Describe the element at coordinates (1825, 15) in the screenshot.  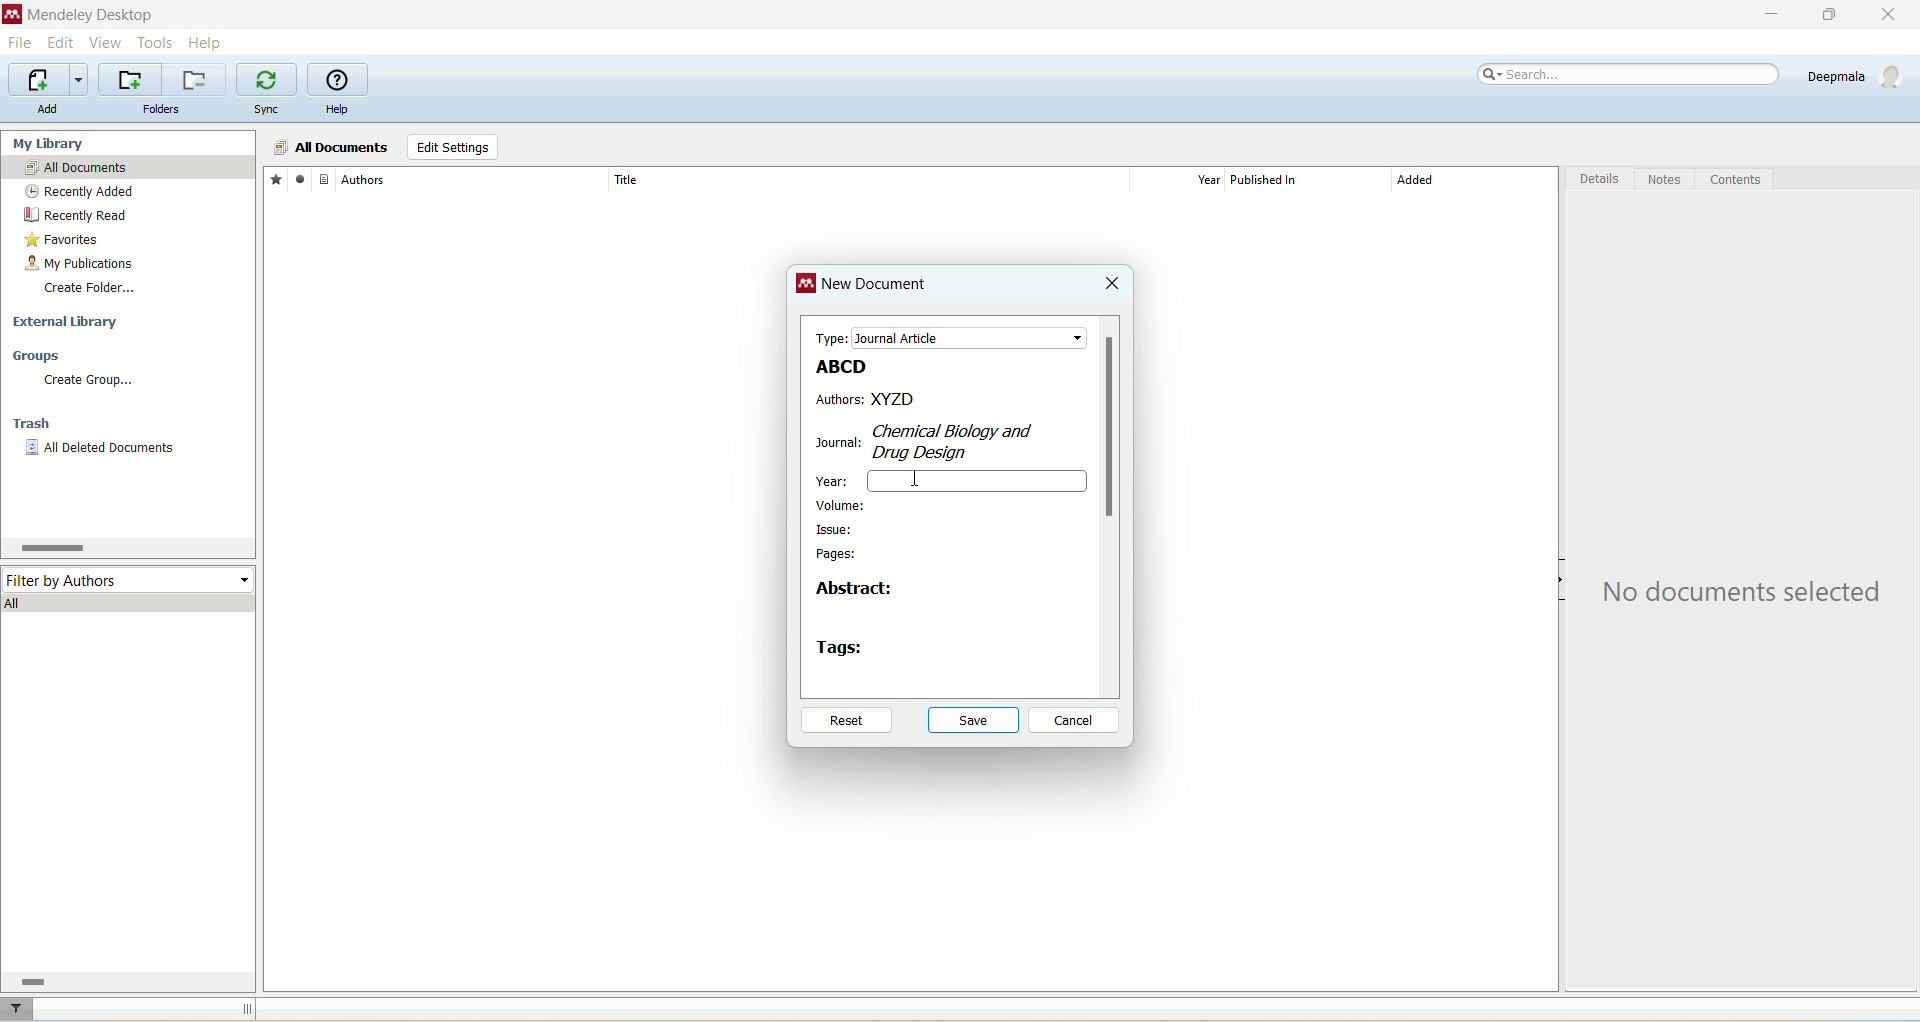
I see `maximize` at that location.